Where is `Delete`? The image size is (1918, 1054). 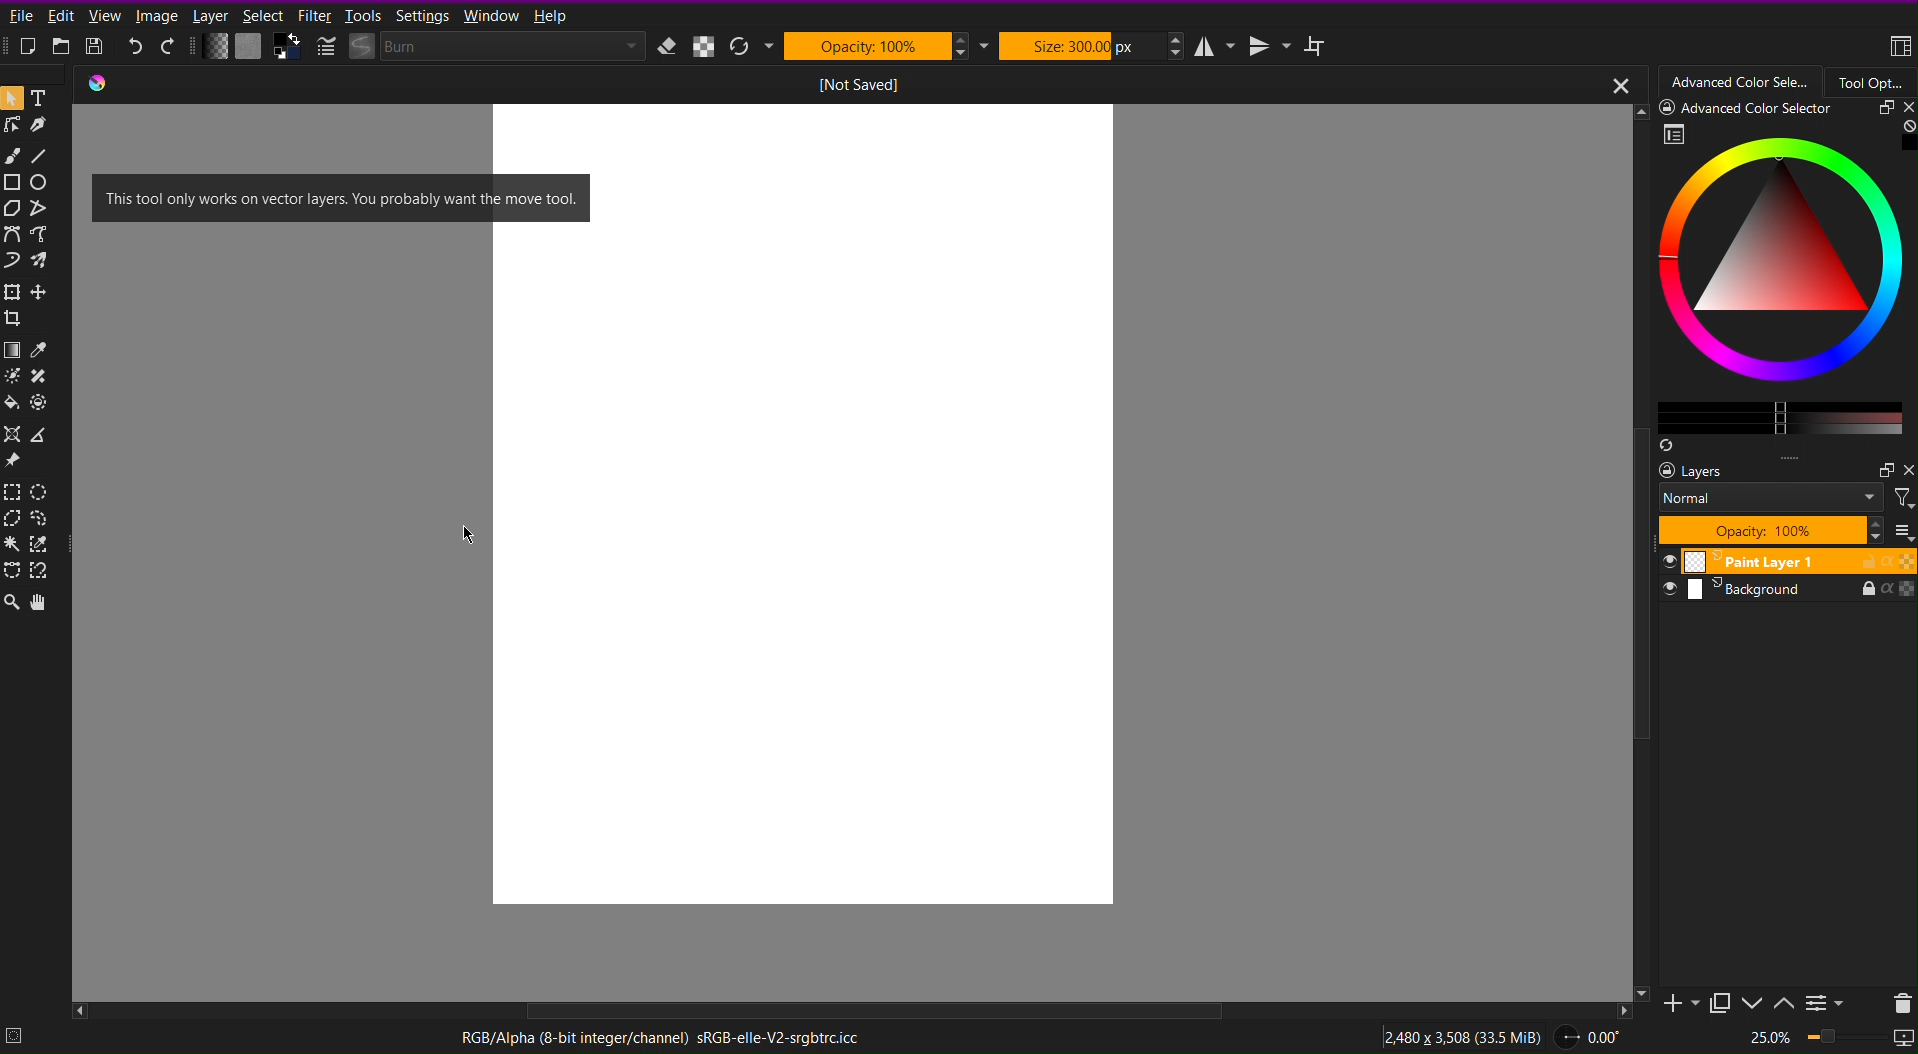
Delete is located at coordinates (1898, 1001).